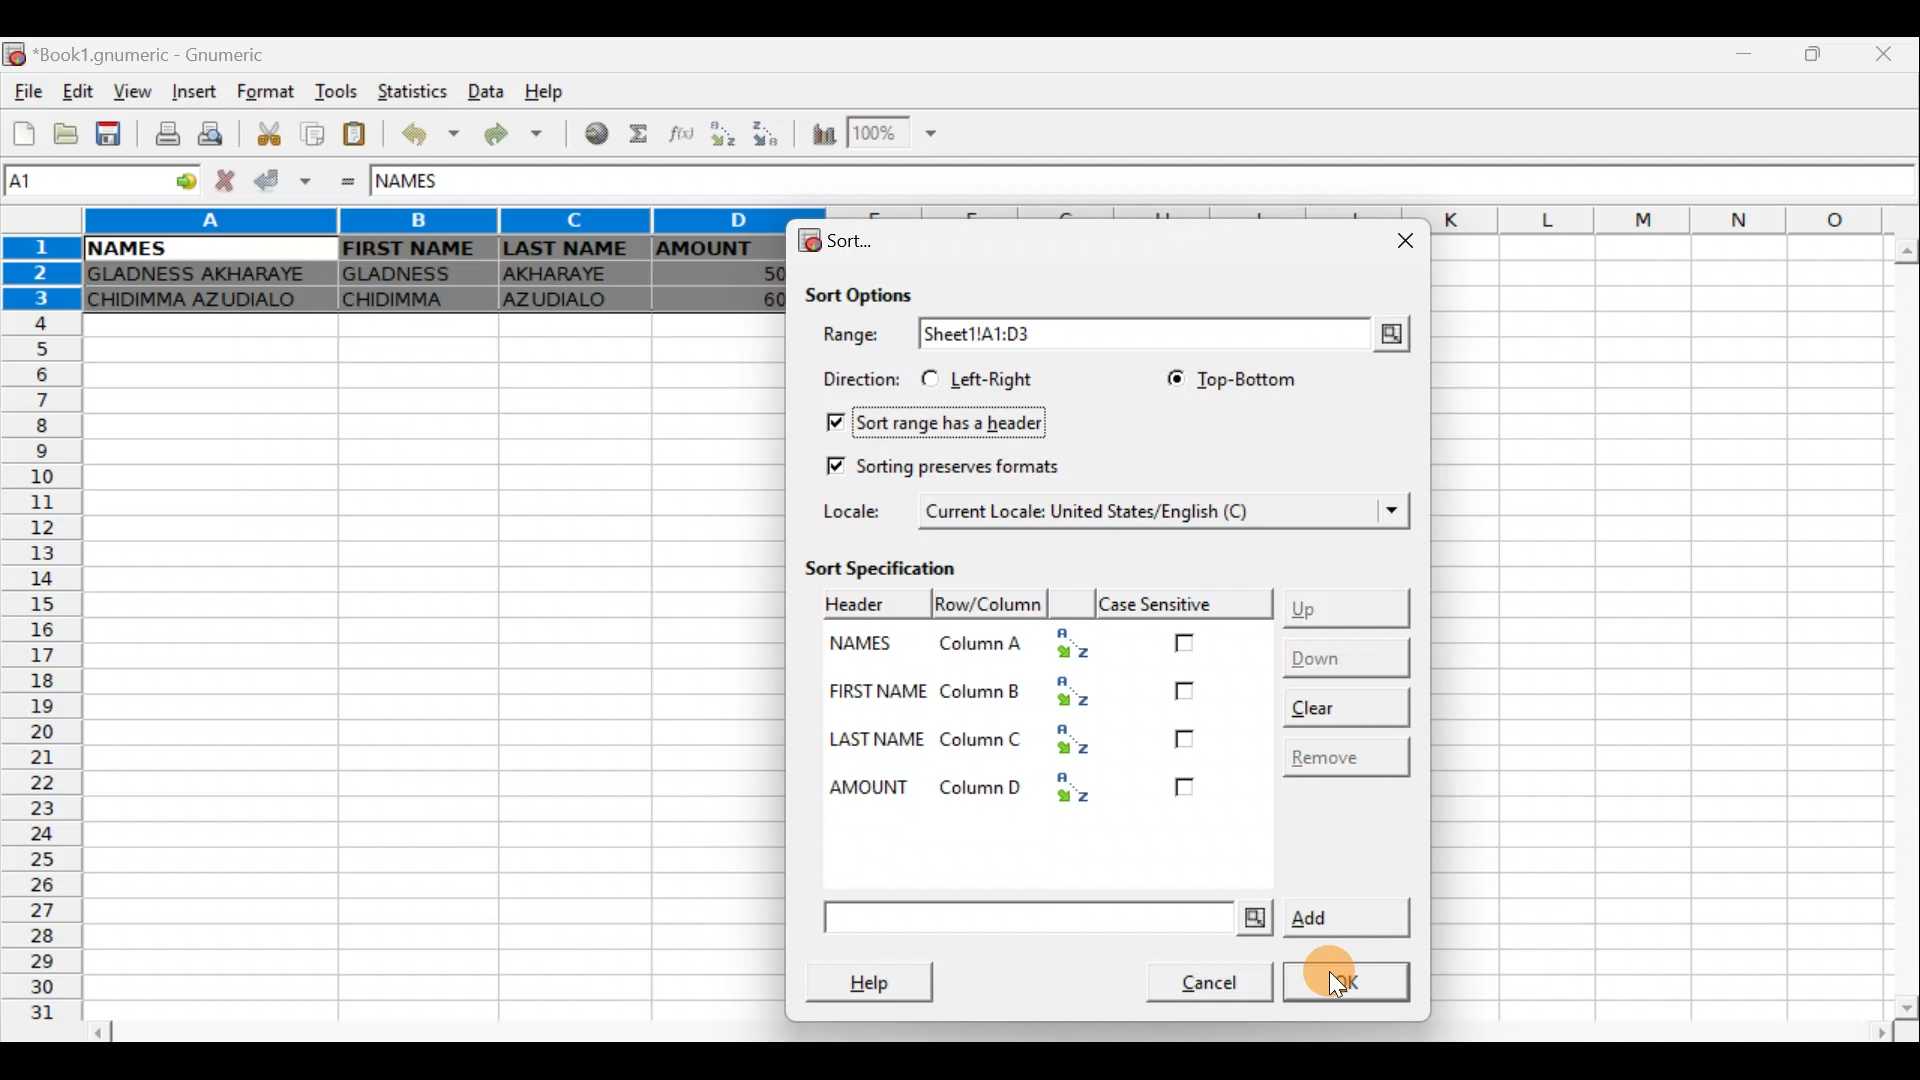 The width and height of the screenshot is (1920, 1080). What do you see at coordinates (179, 183) in the screenshot?
I see `Go to` at bounding box center [179, 183].